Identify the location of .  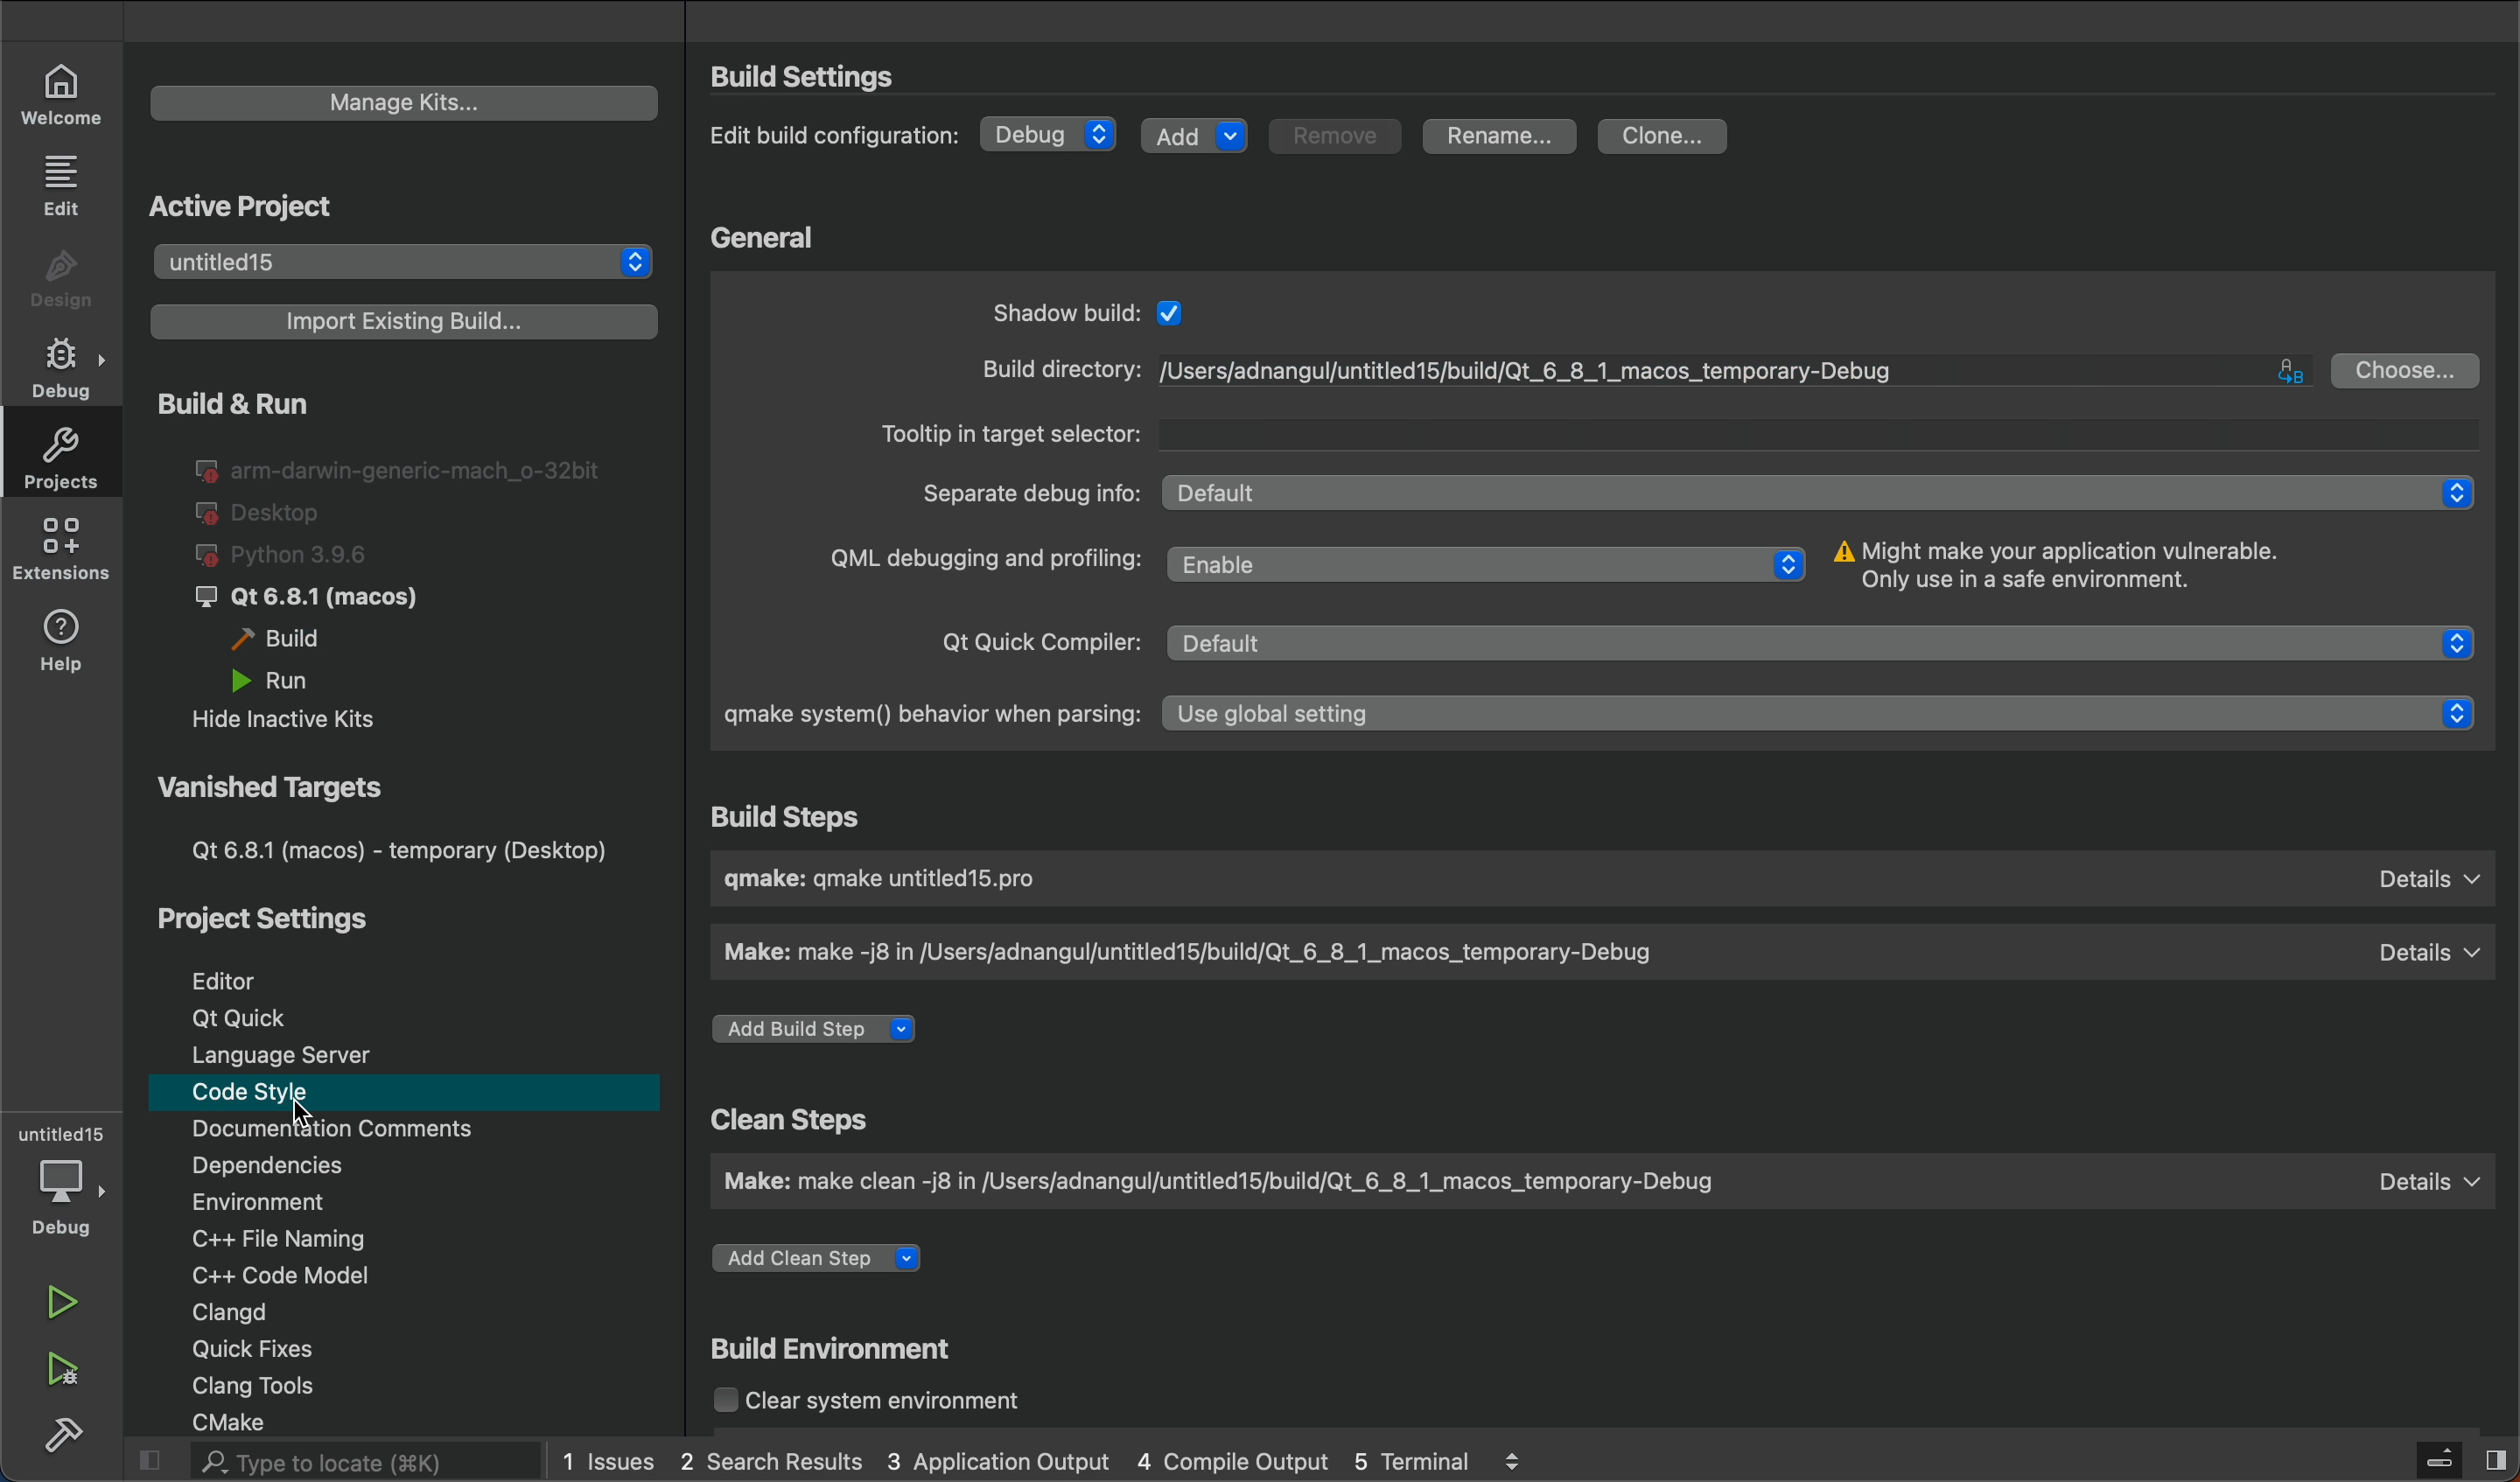
(829, 1259).